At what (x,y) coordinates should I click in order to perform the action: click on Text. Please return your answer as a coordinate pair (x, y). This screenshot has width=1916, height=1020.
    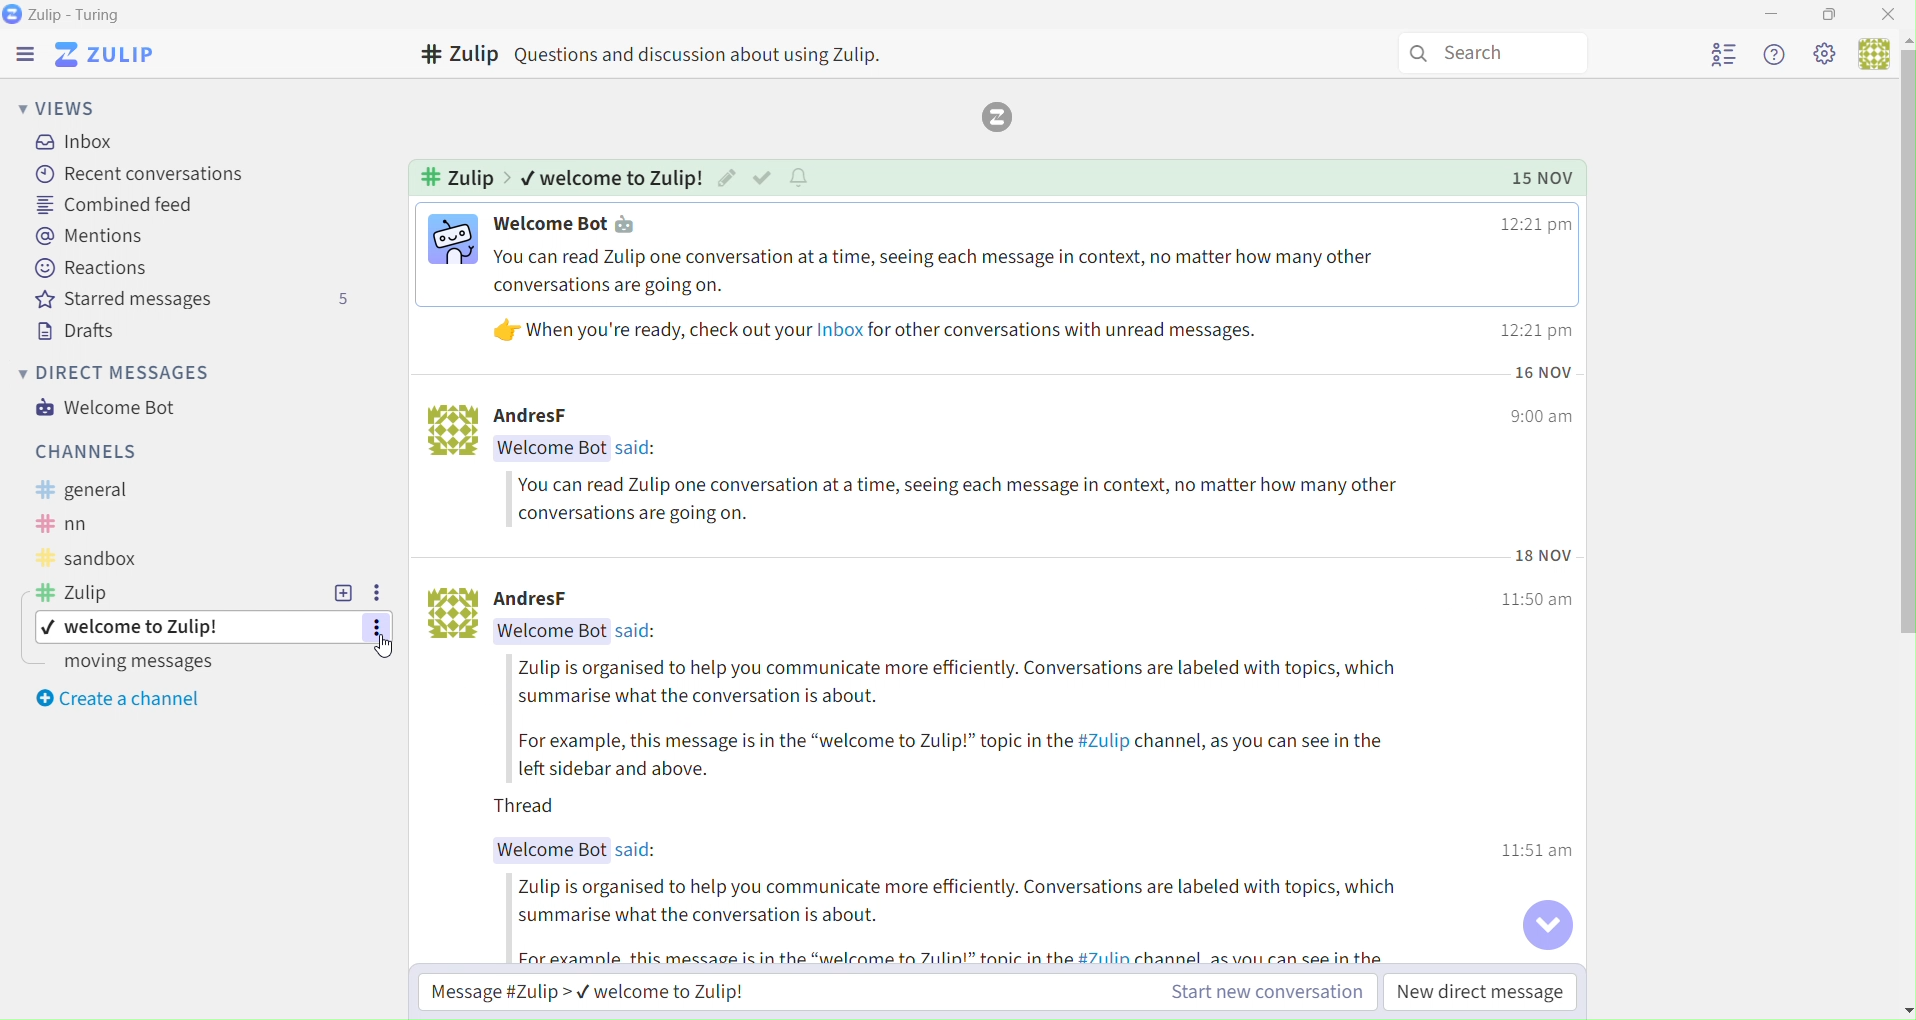
    Looking at the image, I should click on (639, 851).